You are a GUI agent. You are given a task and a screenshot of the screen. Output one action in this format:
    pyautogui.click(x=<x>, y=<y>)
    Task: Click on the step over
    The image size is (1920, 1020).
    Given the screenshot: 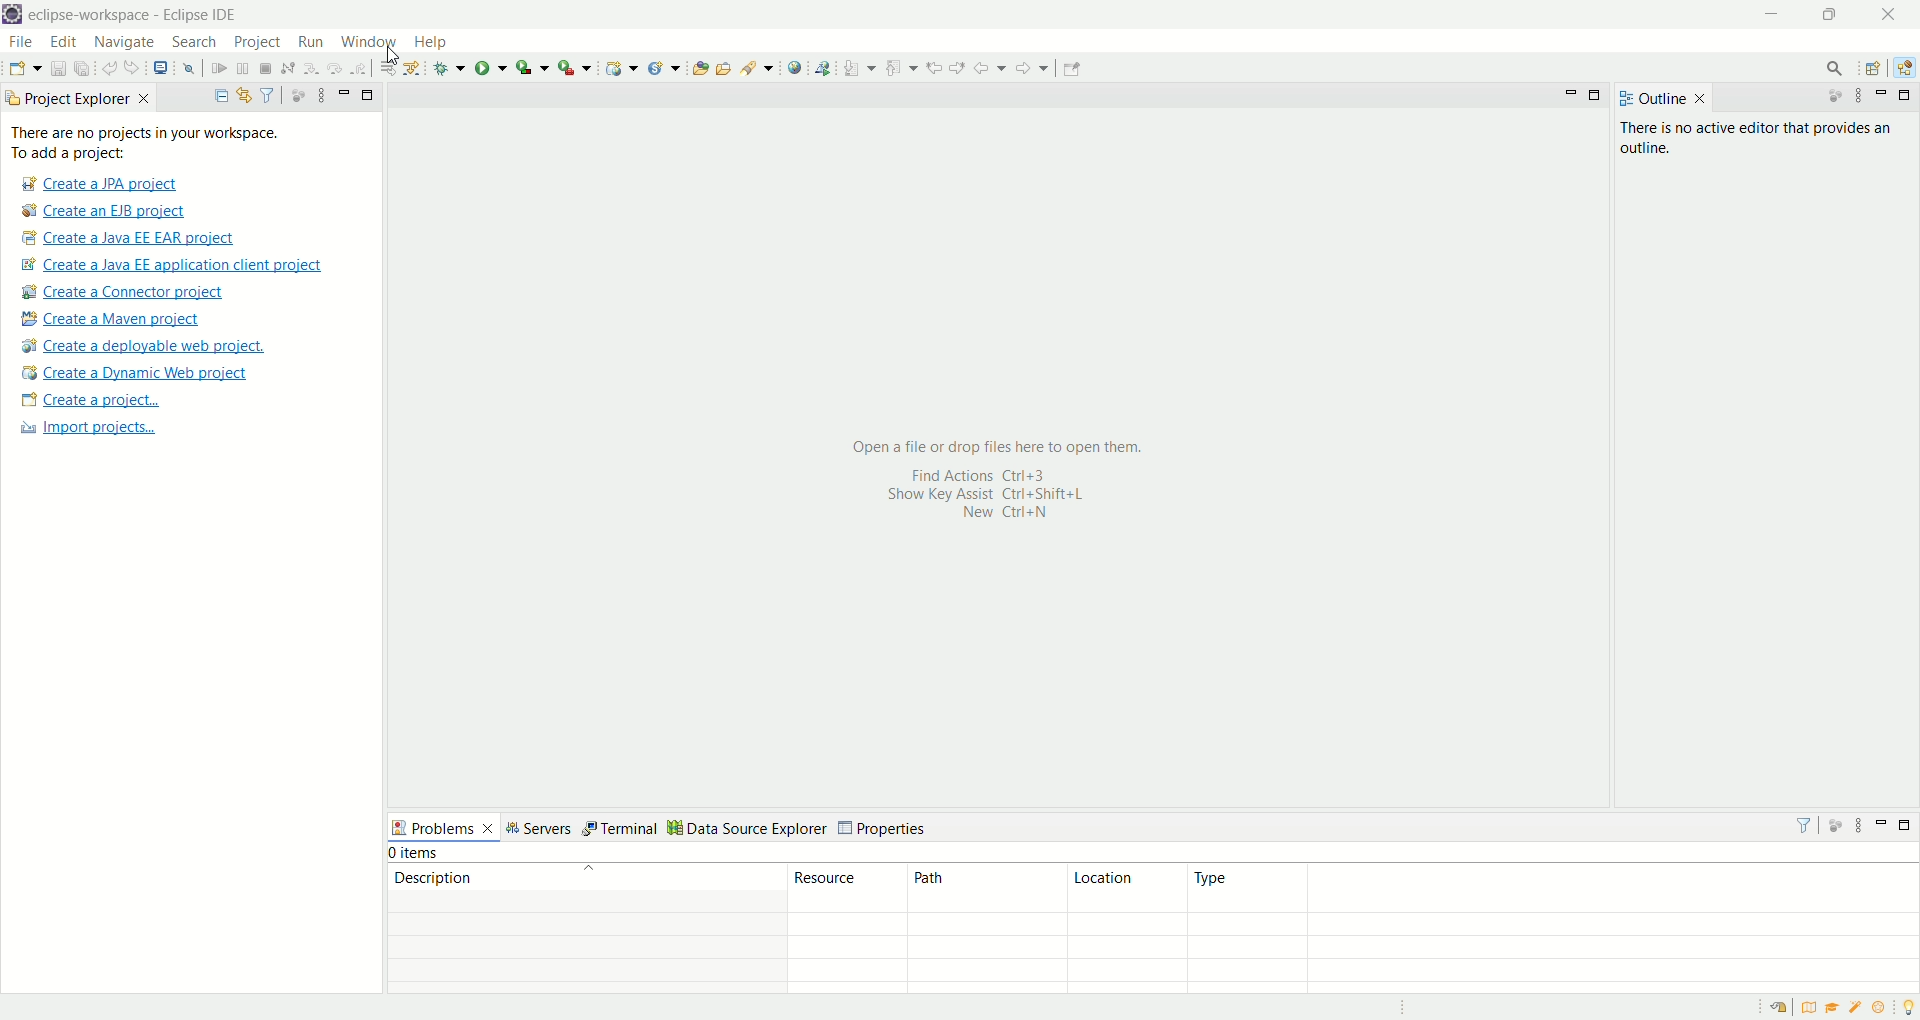 What is the action you would take?
    pyautogui.click(x=332, y=69)
    